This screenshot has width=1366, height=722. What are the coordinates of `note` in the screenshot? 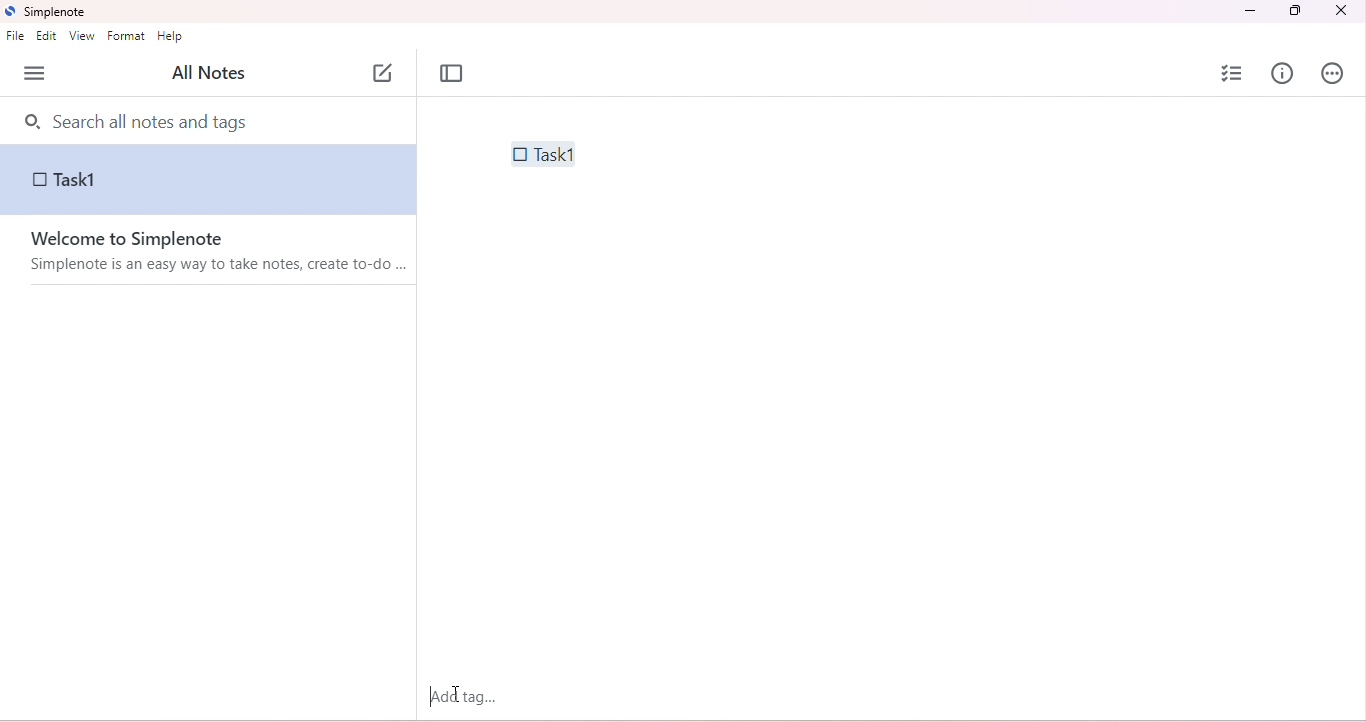 It's located at (209, 183).